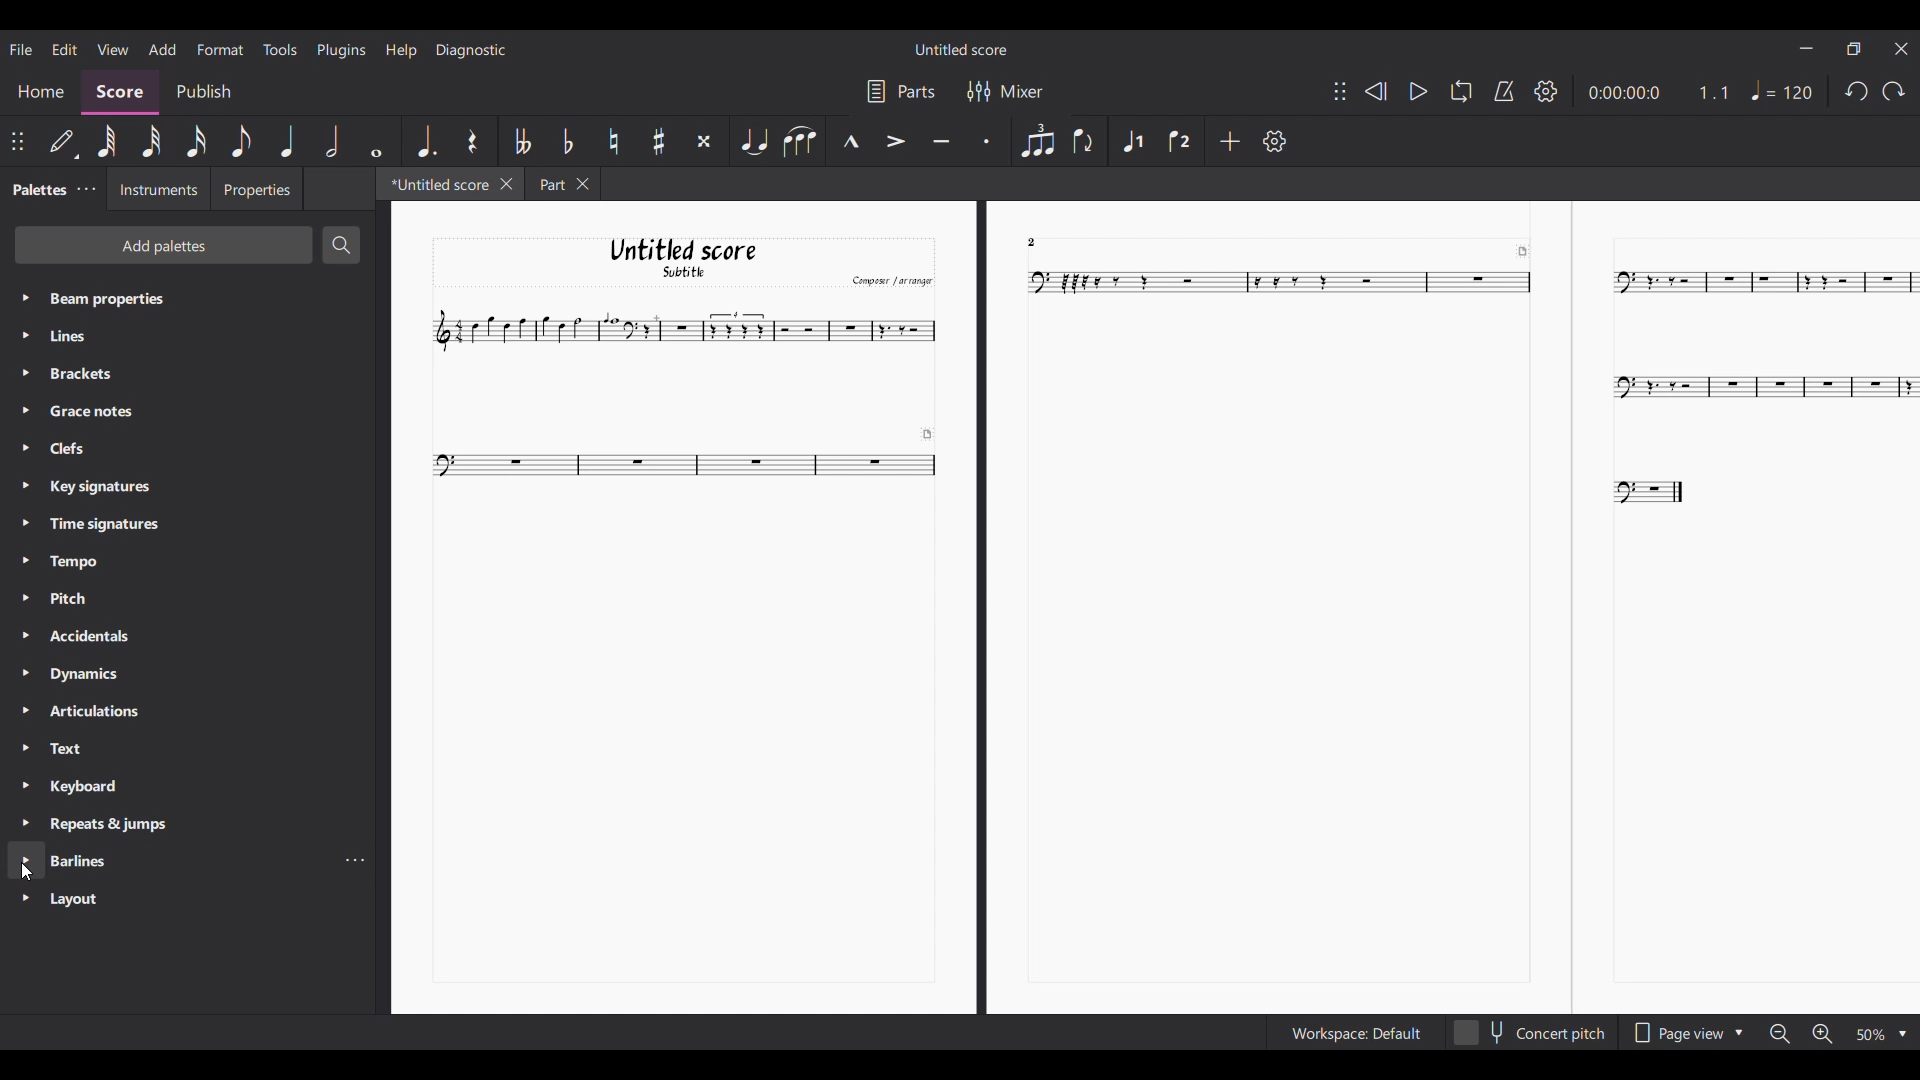  Describe the element at coordinates (257, 189) in the screenshot. I see `Properties tab` at that location.